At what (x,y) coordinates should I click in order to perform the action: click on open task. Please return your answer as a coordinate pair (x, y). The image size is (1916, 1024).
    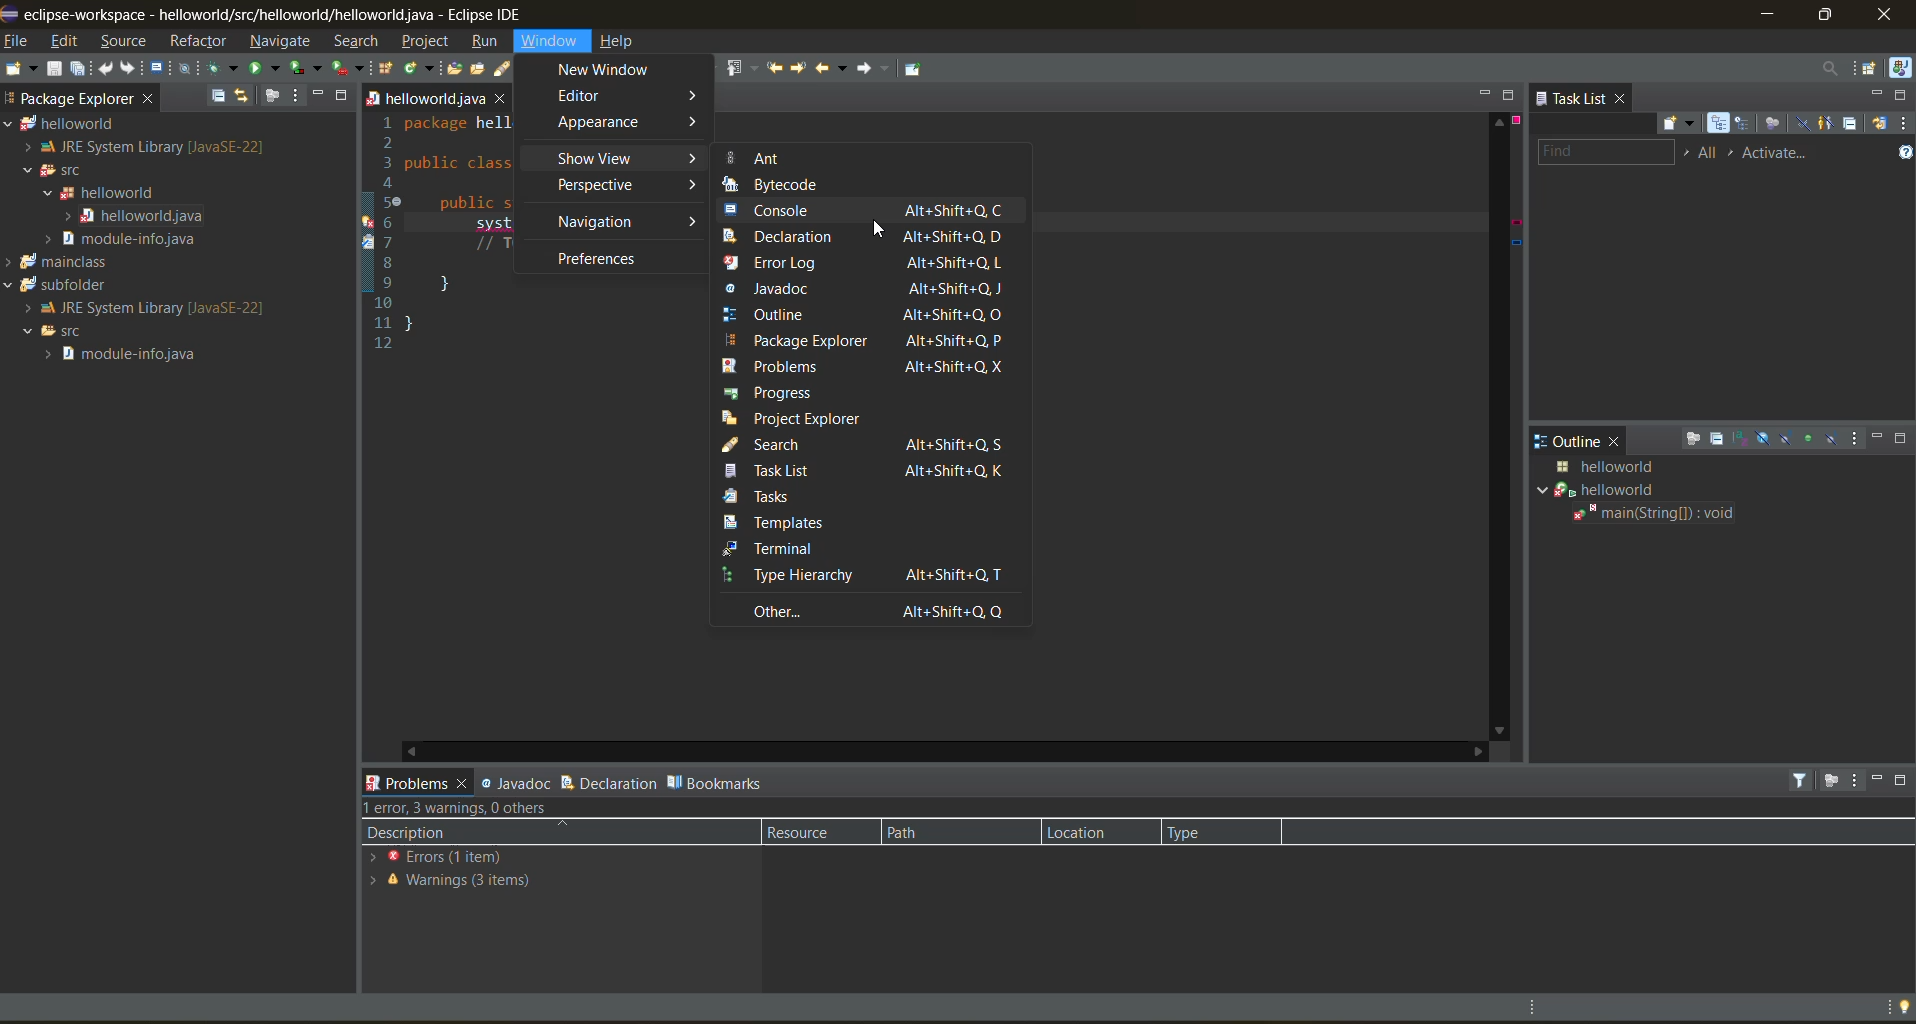
    Looking at the image, I should click on (479, 68).